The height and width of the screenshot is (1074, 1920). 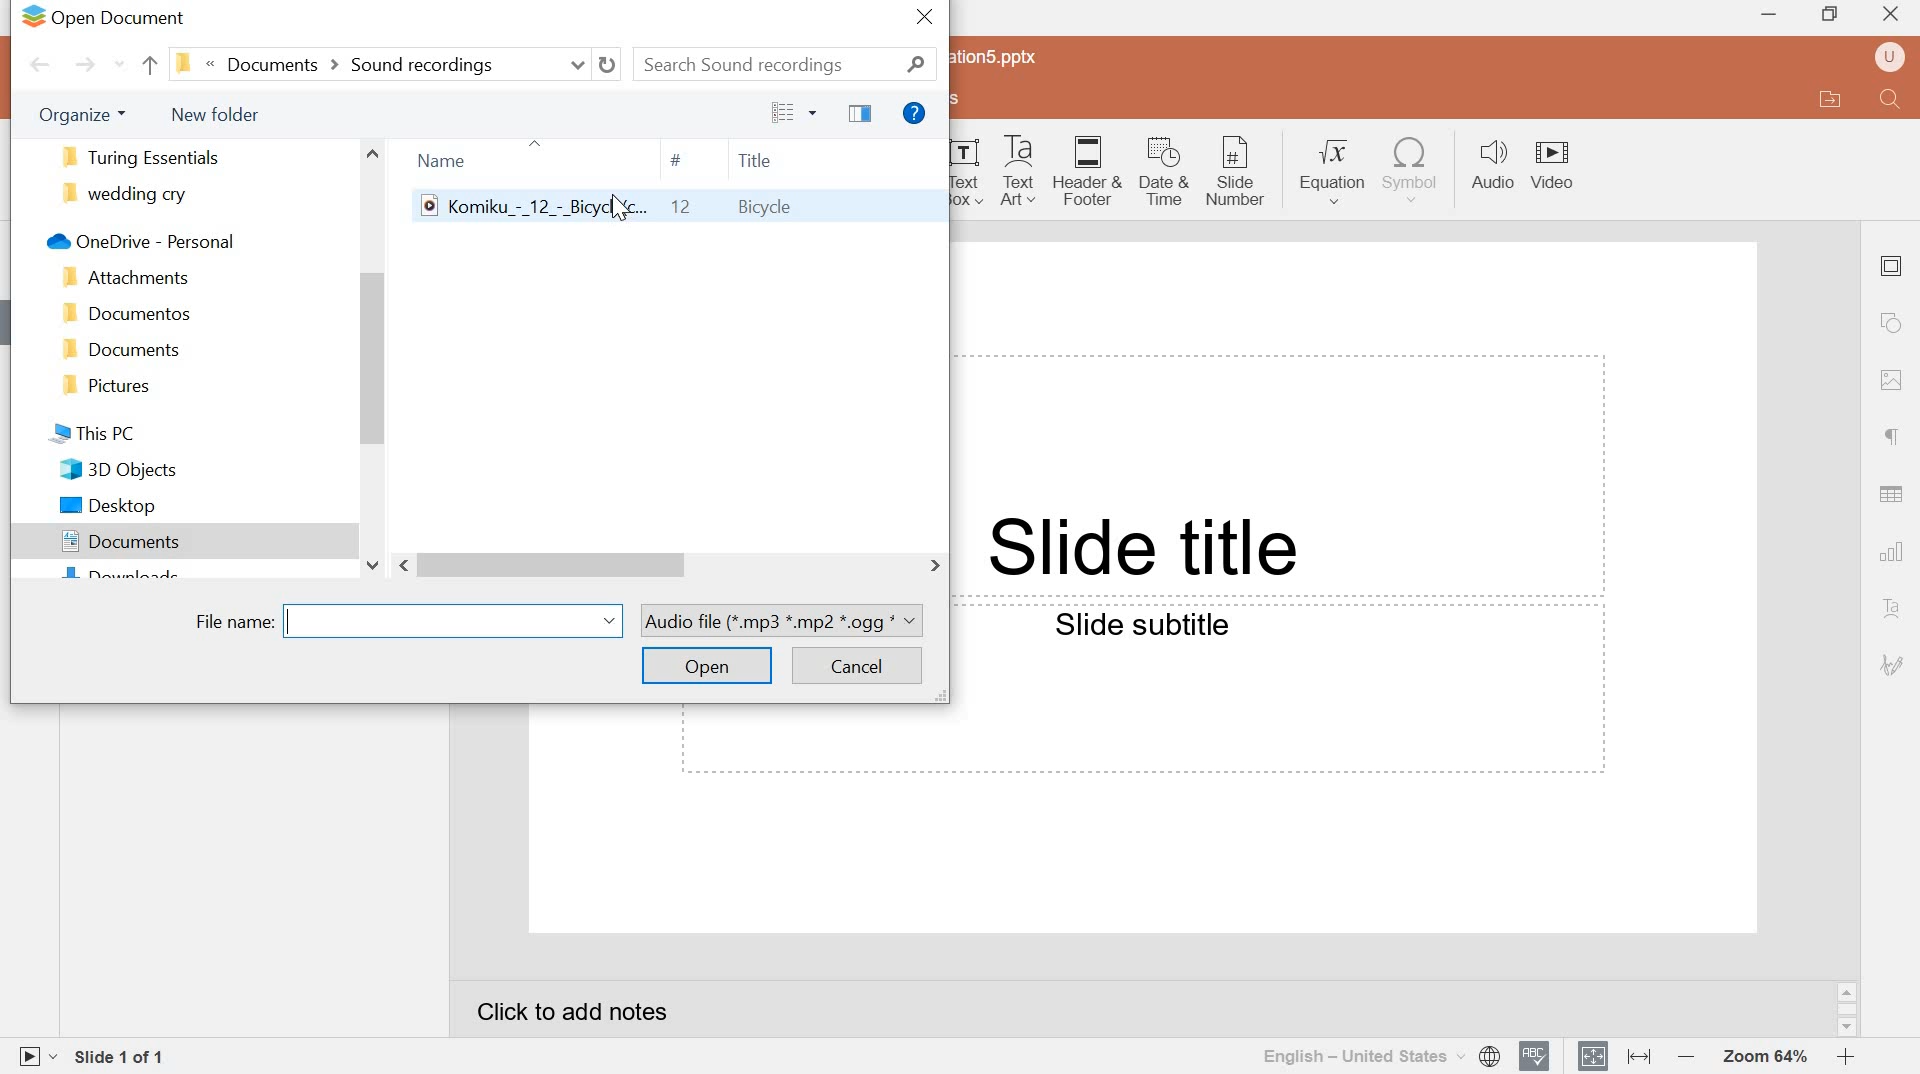 What do you see at coordinates (782, 114) in the screenshot?
I see `change the view` at bounding box center [782, 114].